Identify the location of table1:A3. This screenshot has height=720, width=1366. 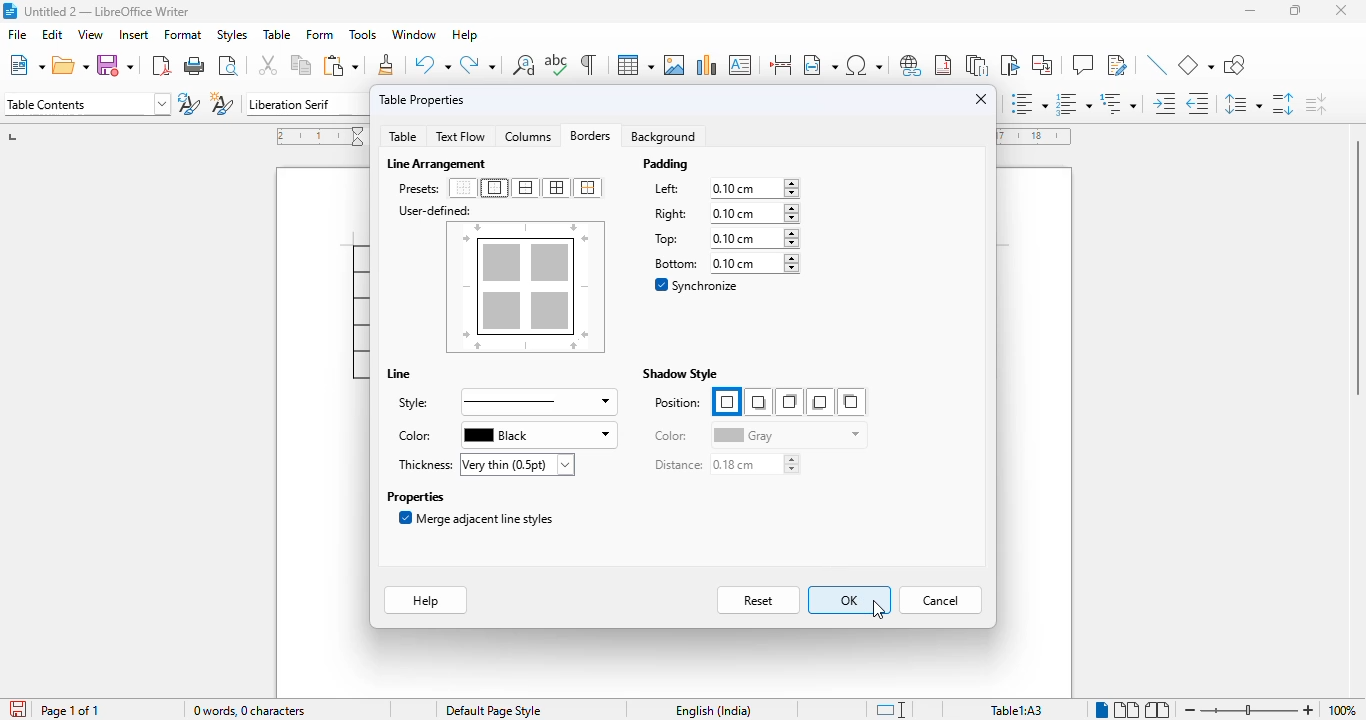
(1017, 710).